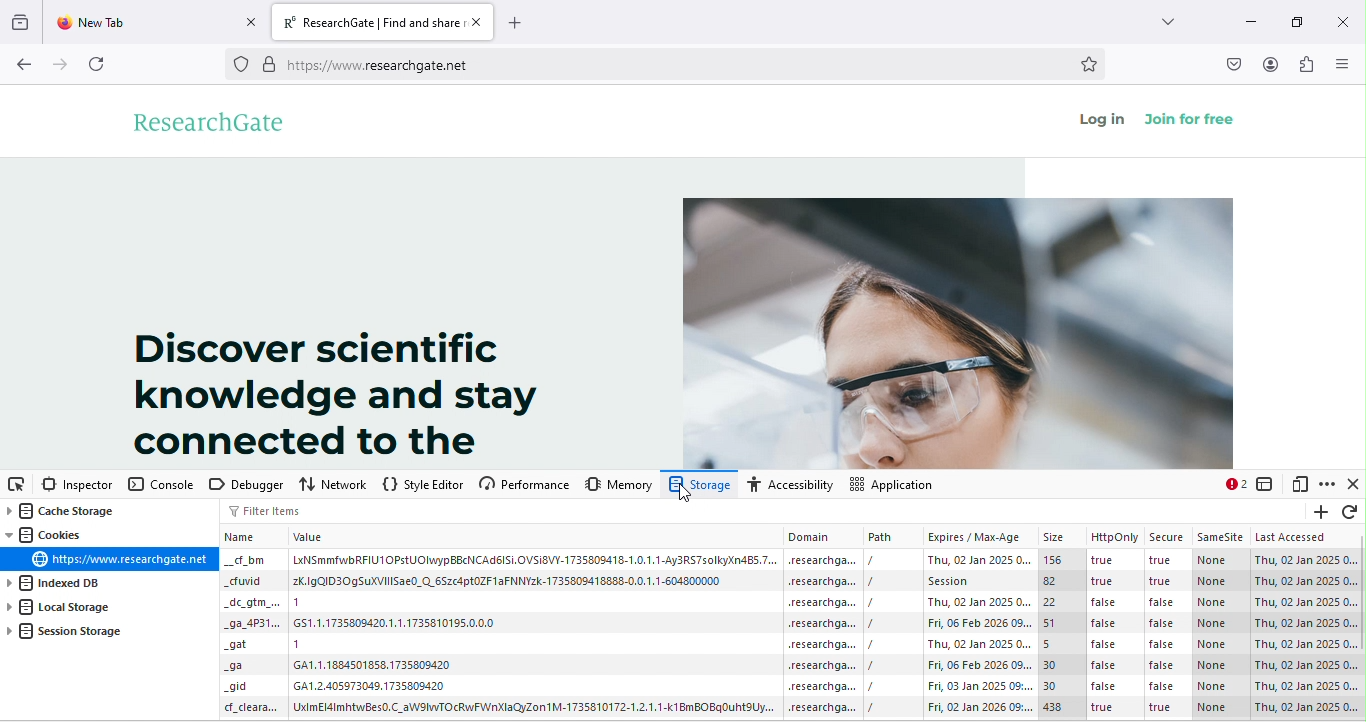 This screenshot has width=1366, height=722. What do you see at coordinates (904, 485) in the screenshot?
I see `application` at bounding box center [904, 485].